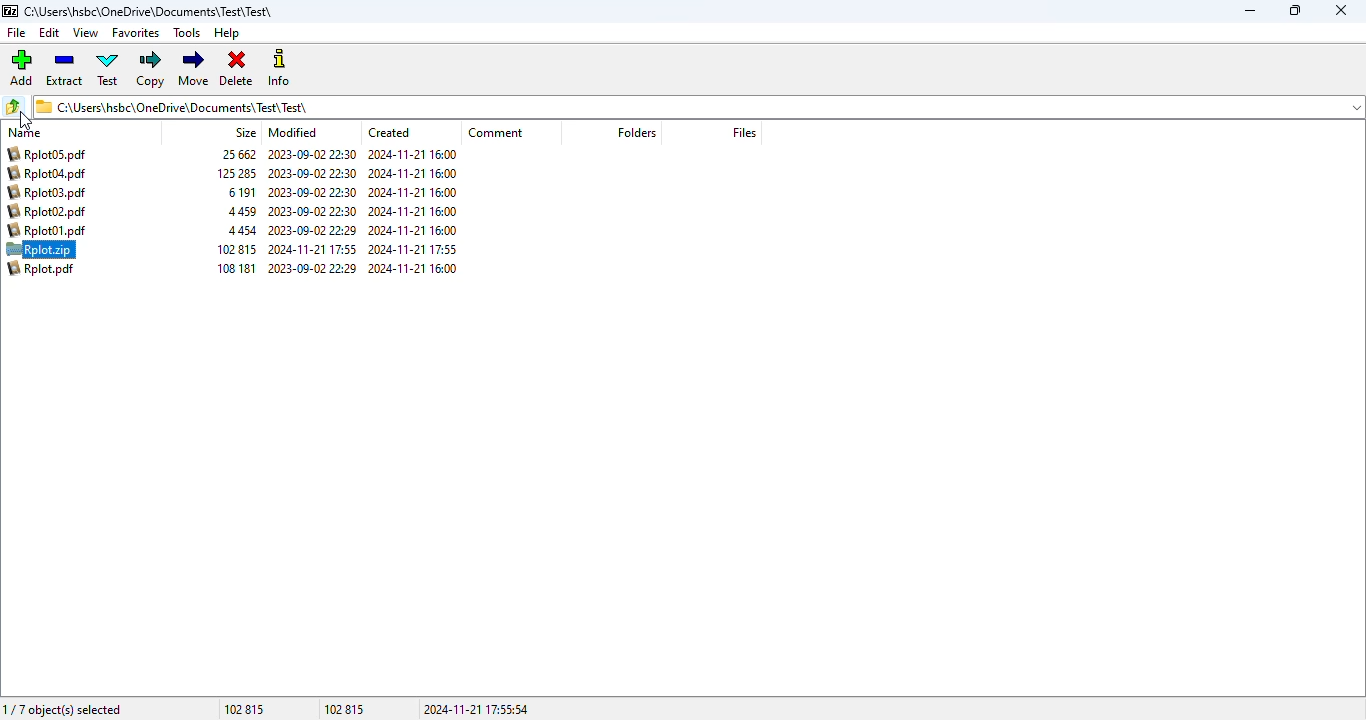 Image resolution: width=1366 pixels, height=720 pixels. I want to click on edit, so click(49, 32).